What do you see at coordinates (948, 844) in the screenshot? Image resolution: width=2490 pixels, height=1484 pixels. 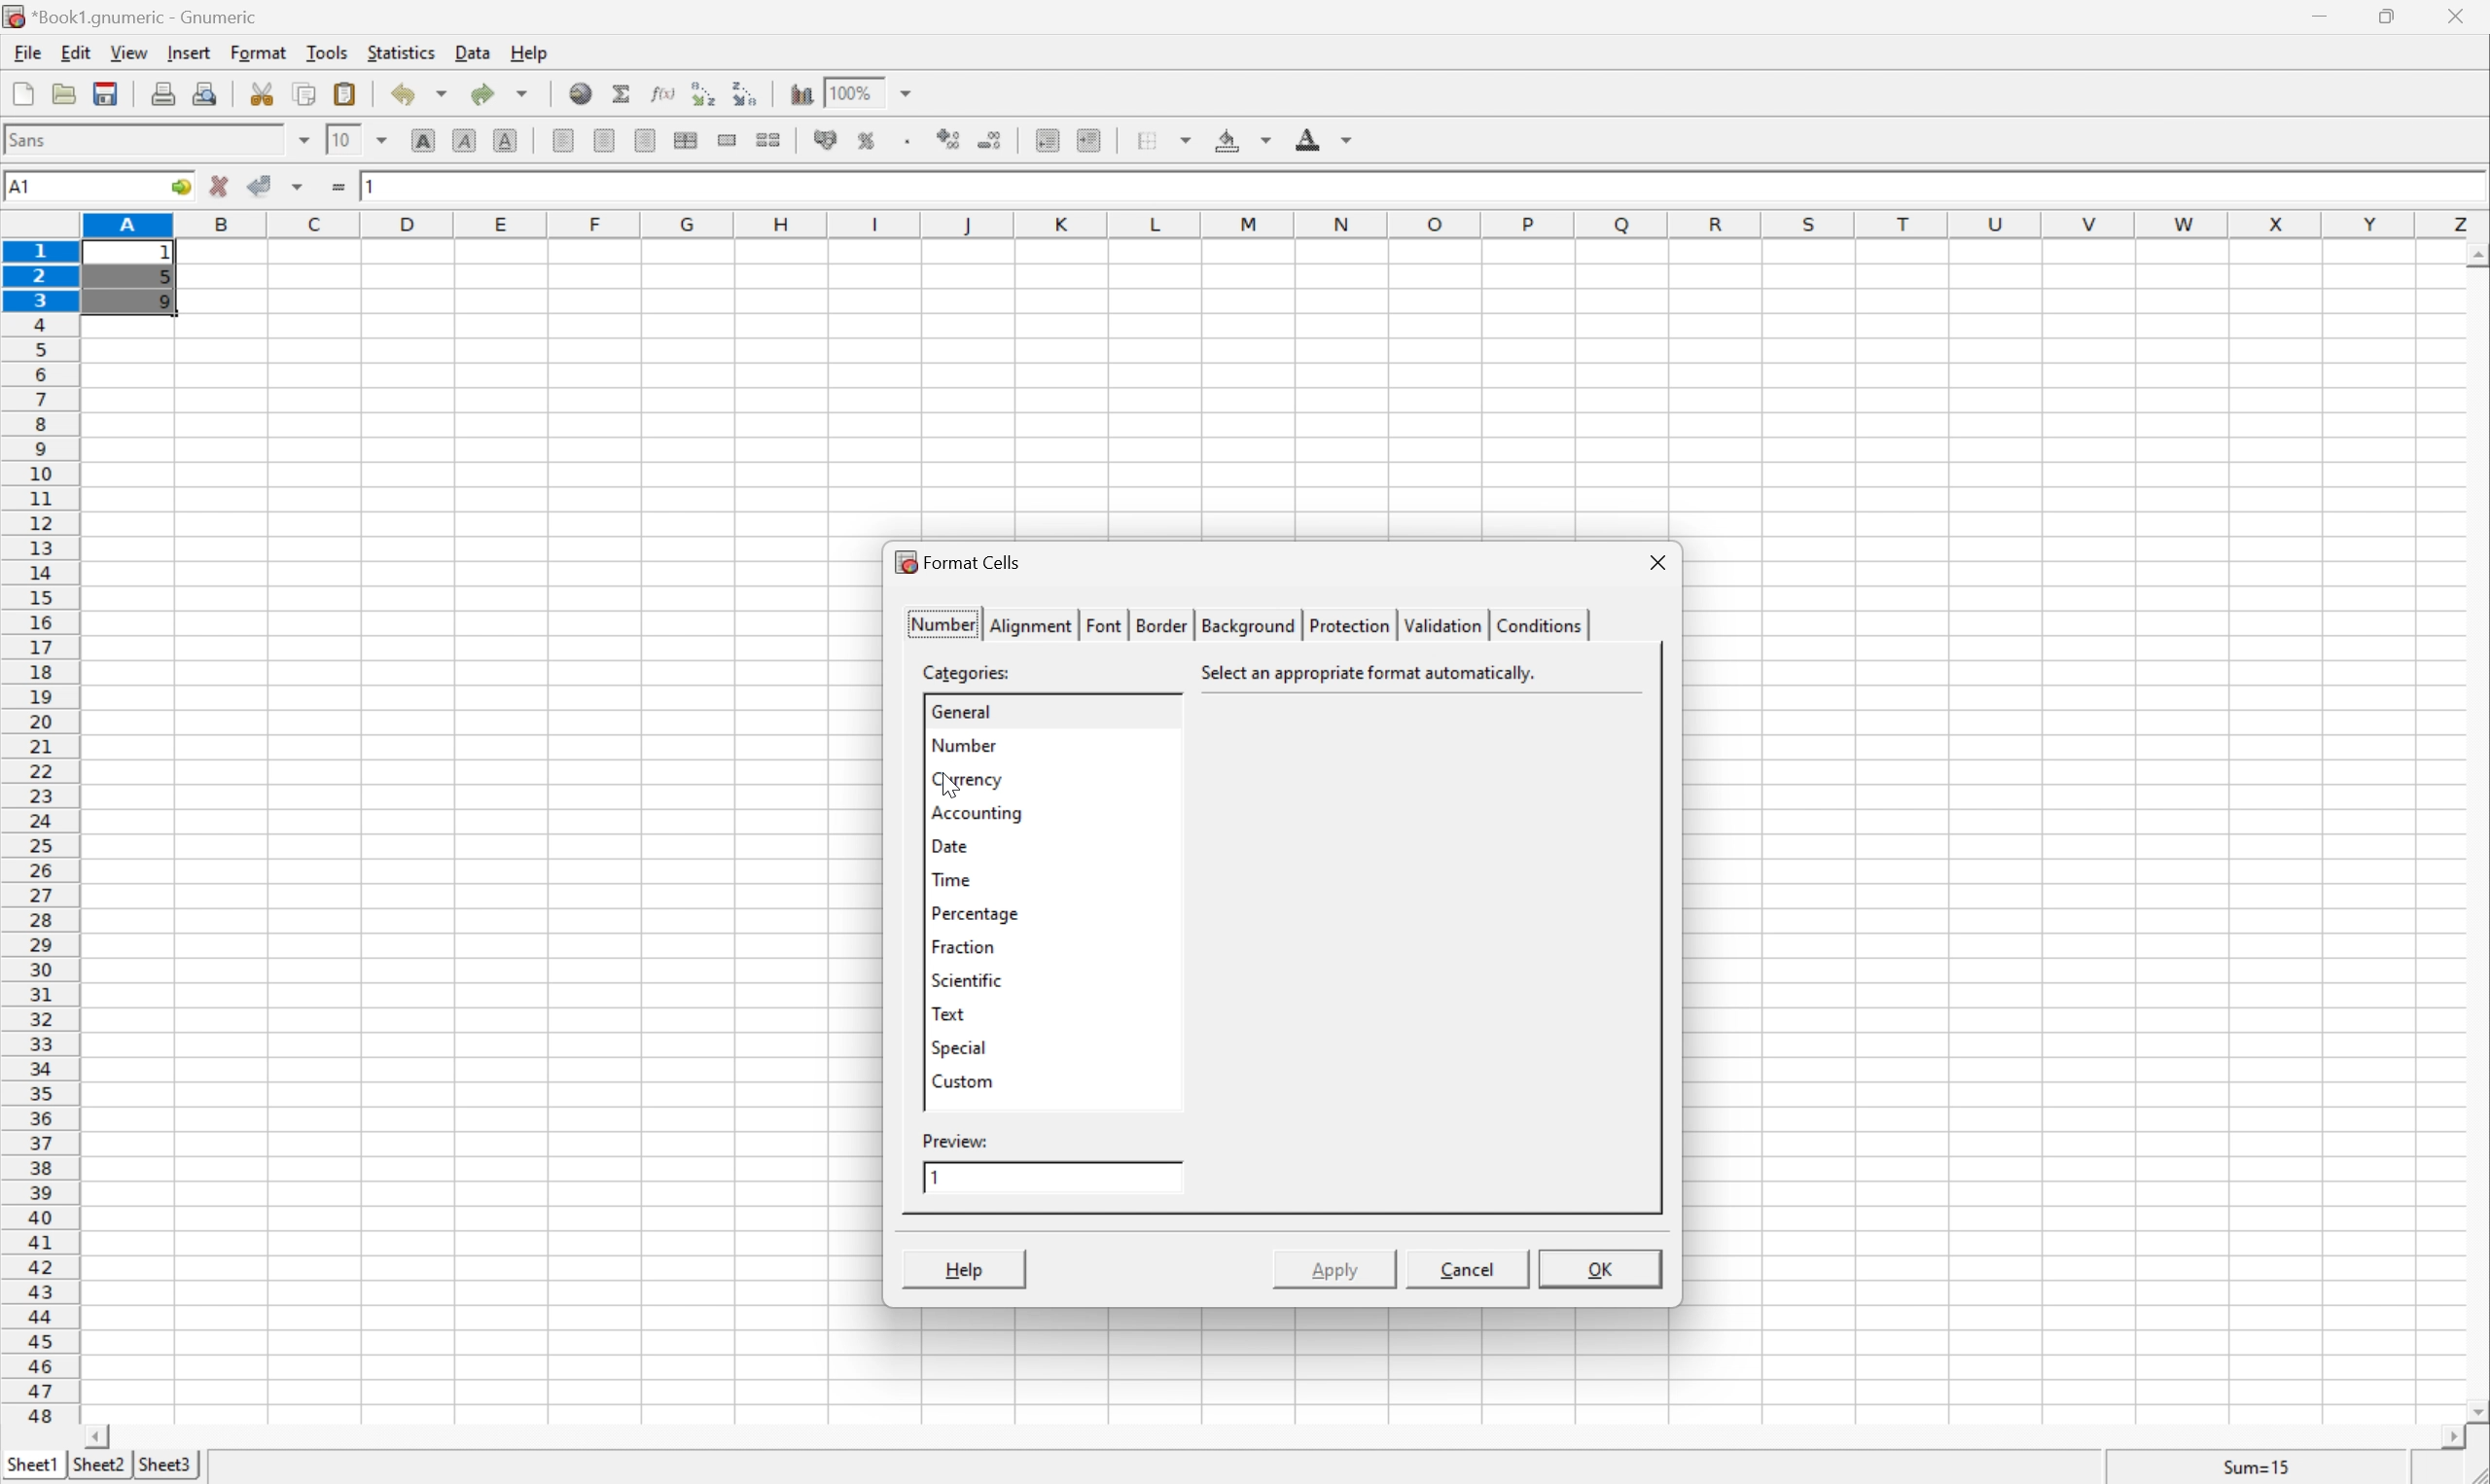 I see `date` at bounding box center [948, 844].